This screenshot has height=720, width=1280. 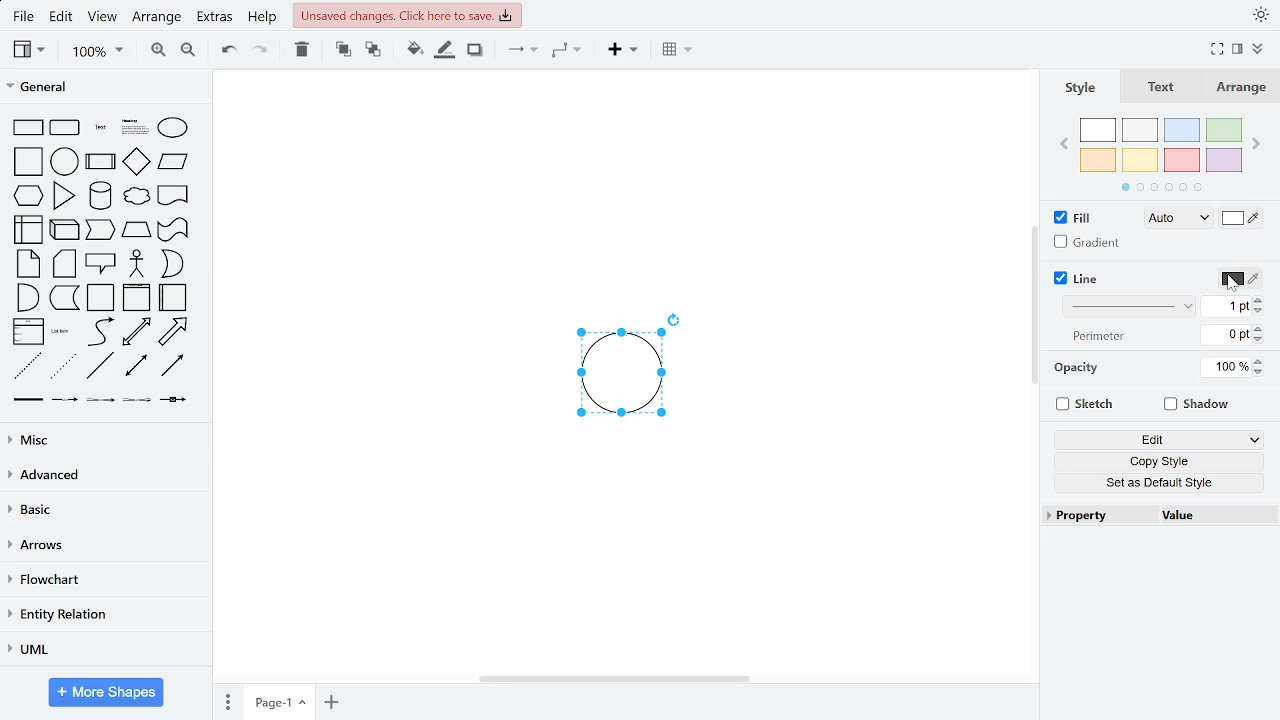 I want to click on text, so click(x=101, y=128).